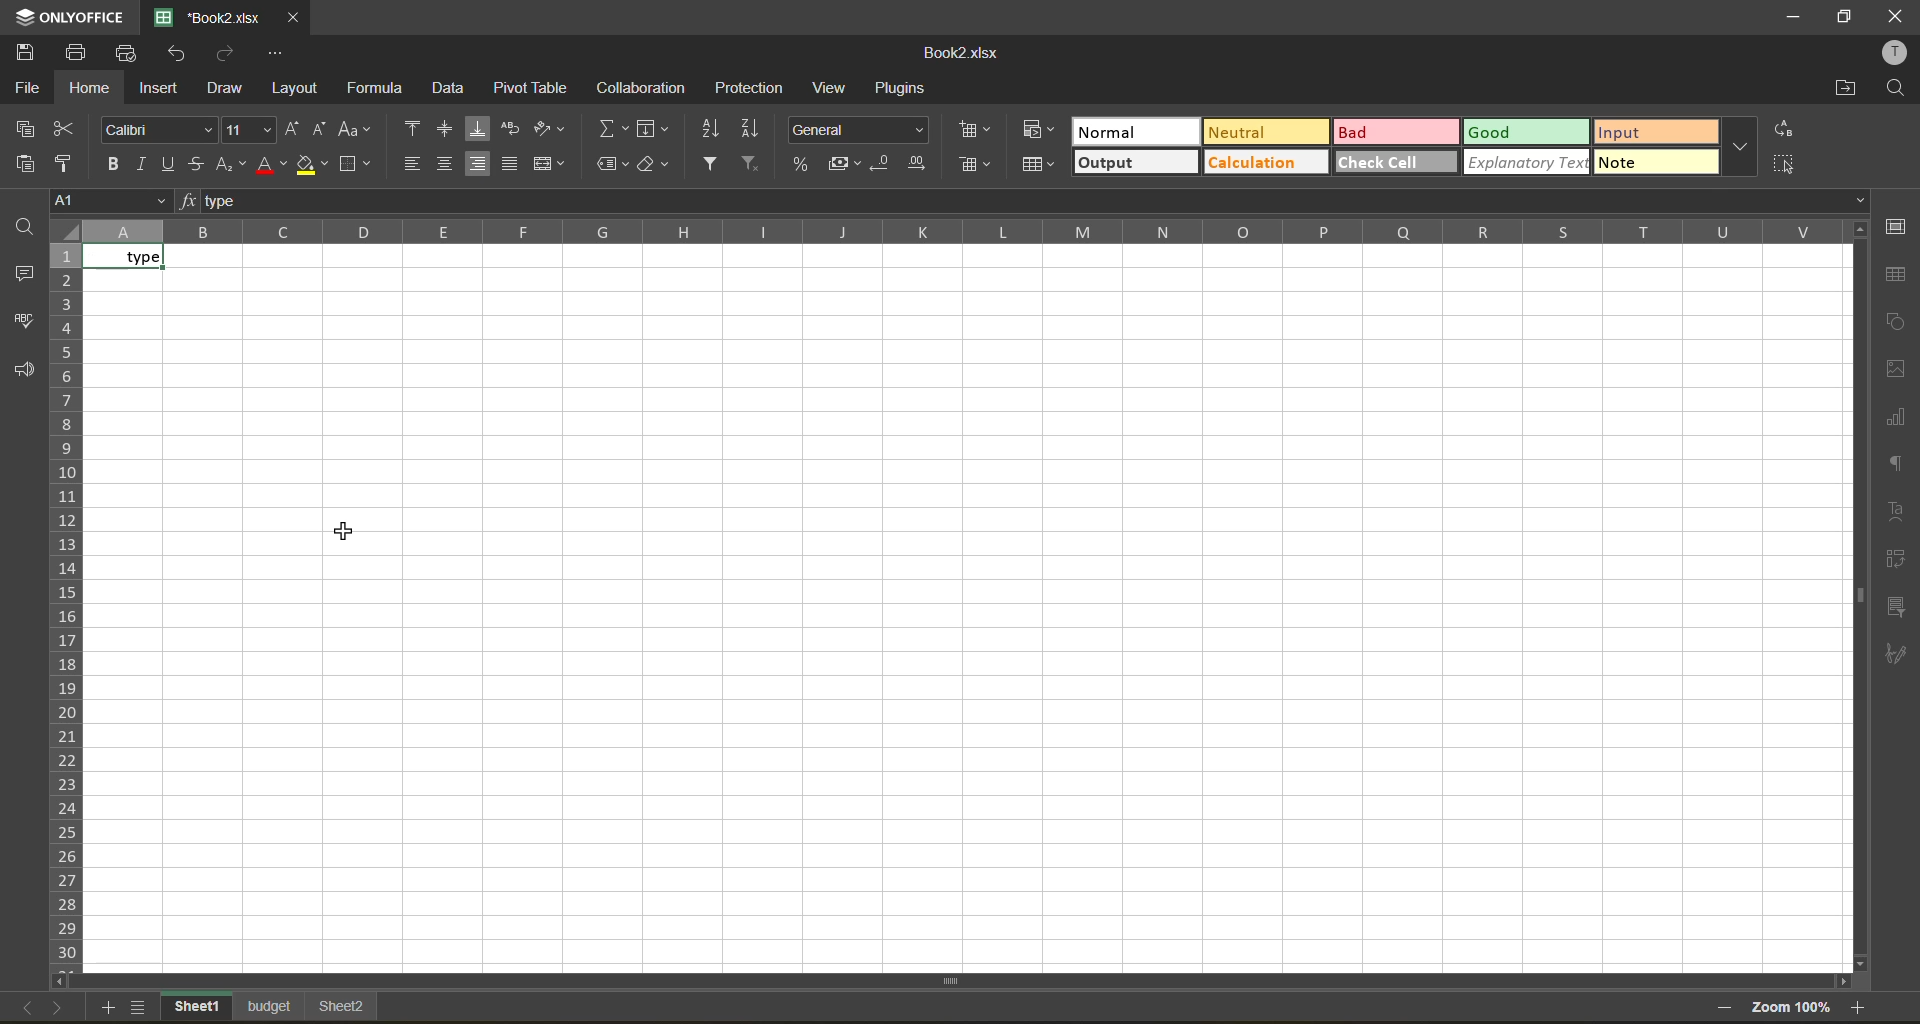  What do you see at coordinates (414, 165) in the screenshot?
I see `align left` at bounding box center [414, 165].